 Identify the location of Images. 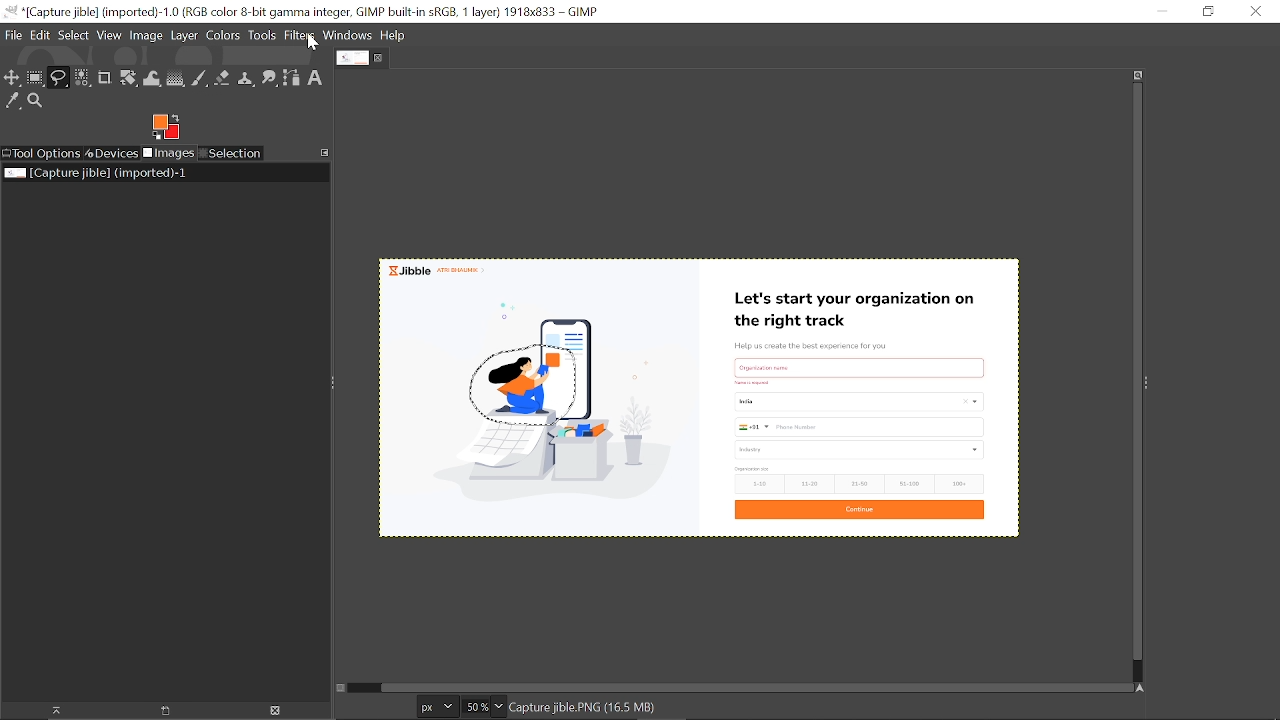
(170, 154).